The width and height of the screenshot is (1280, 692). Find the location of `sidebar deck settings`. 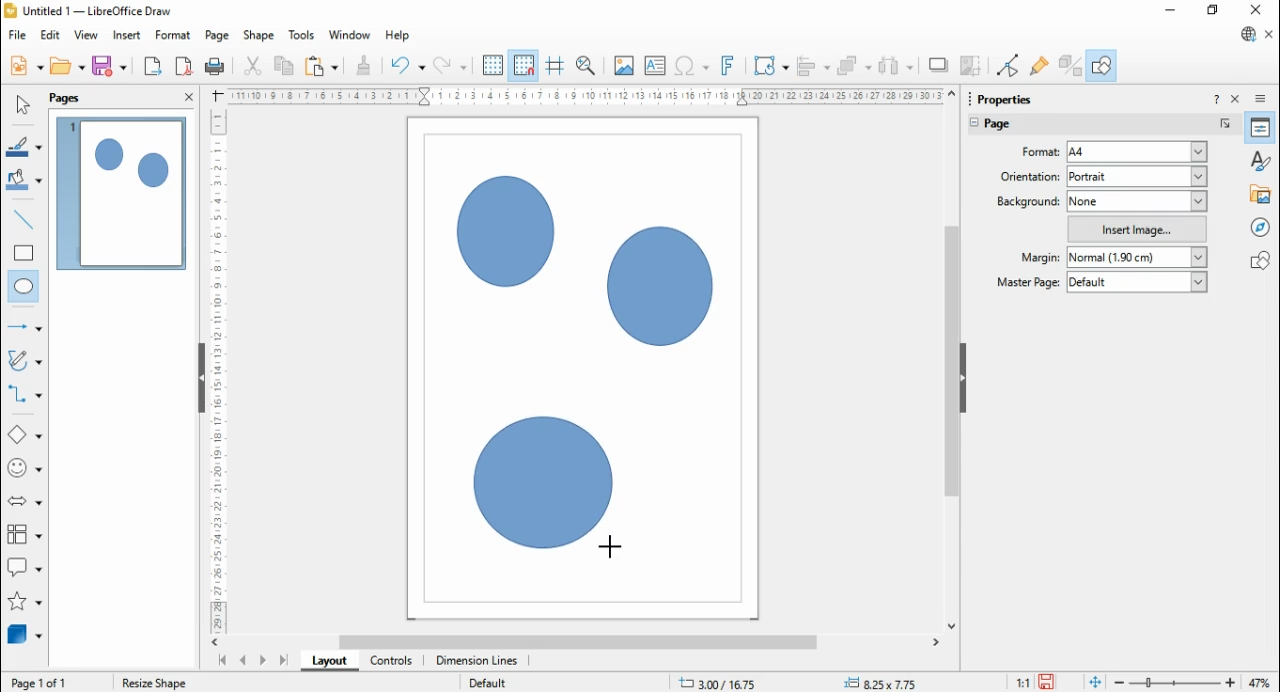

sidebar deck settings is located at coordinates (1262, 99).